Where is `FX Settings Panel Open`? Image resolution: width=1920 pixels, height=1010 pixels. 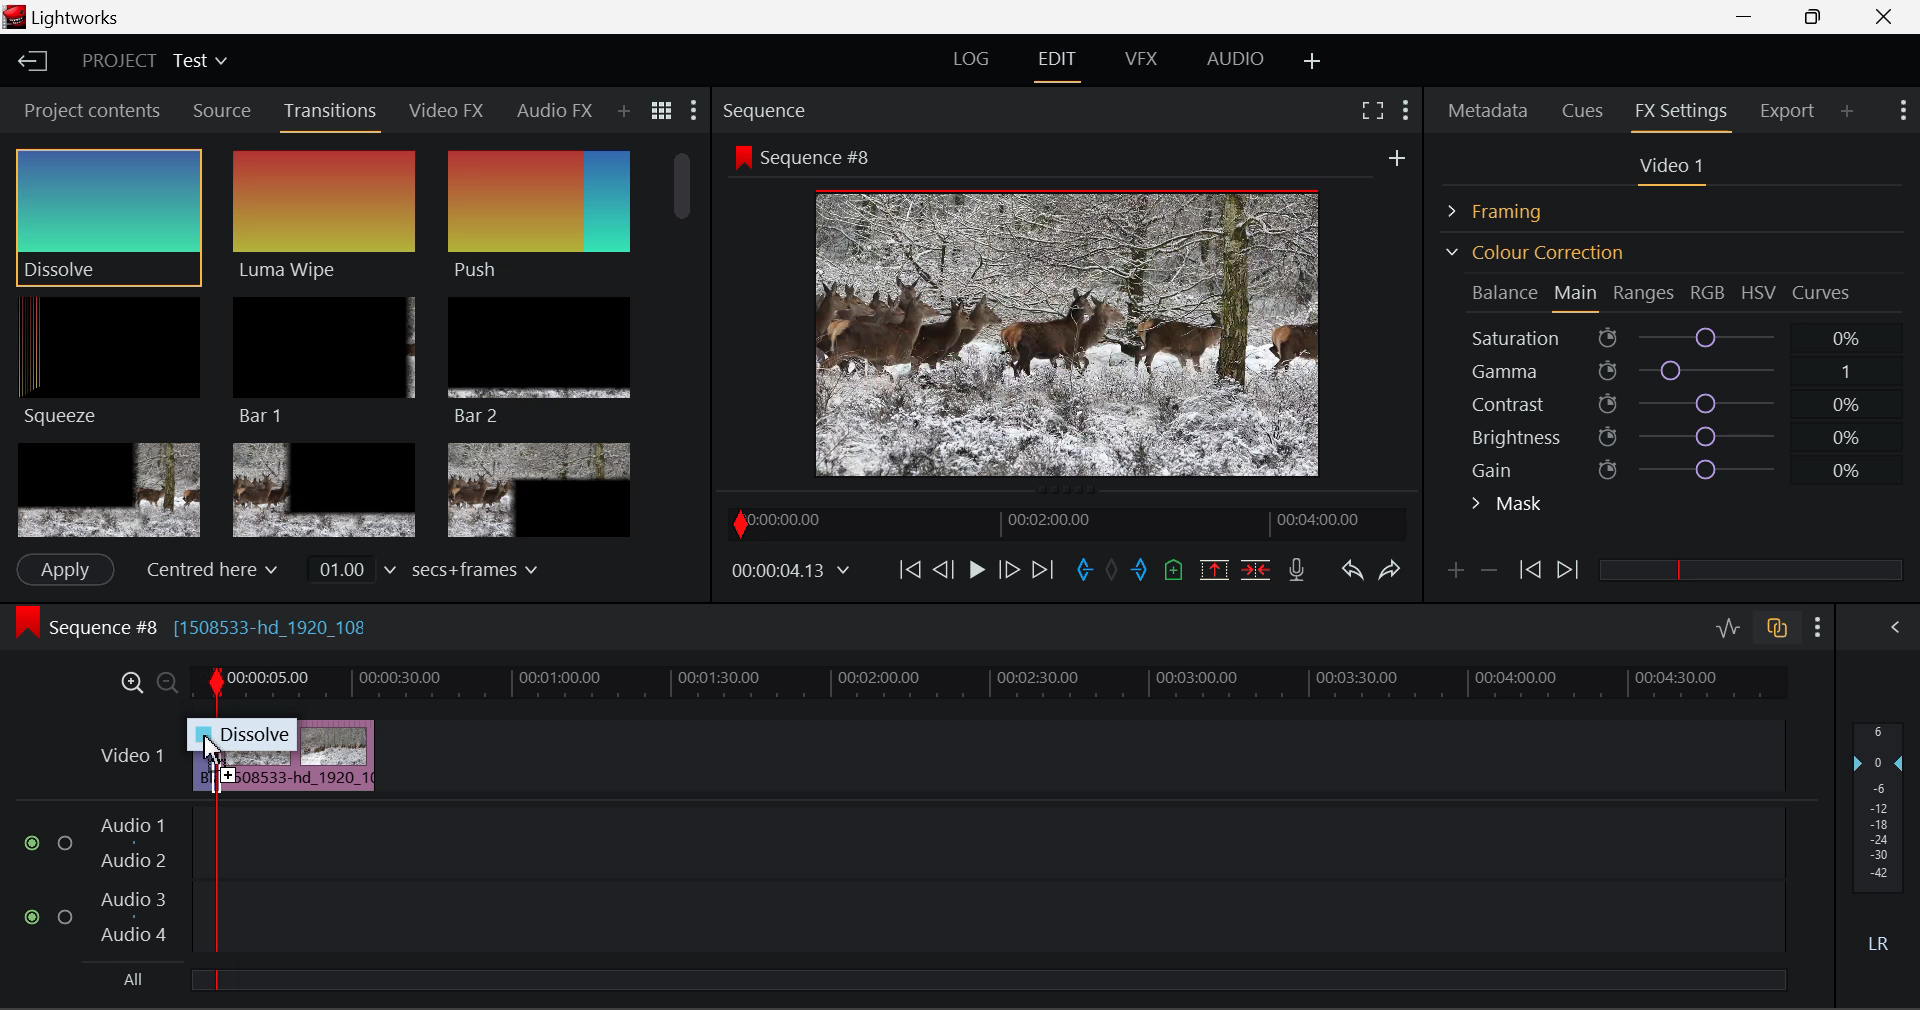 FX Settings Panel Open is located at coordinates (1682, 113).